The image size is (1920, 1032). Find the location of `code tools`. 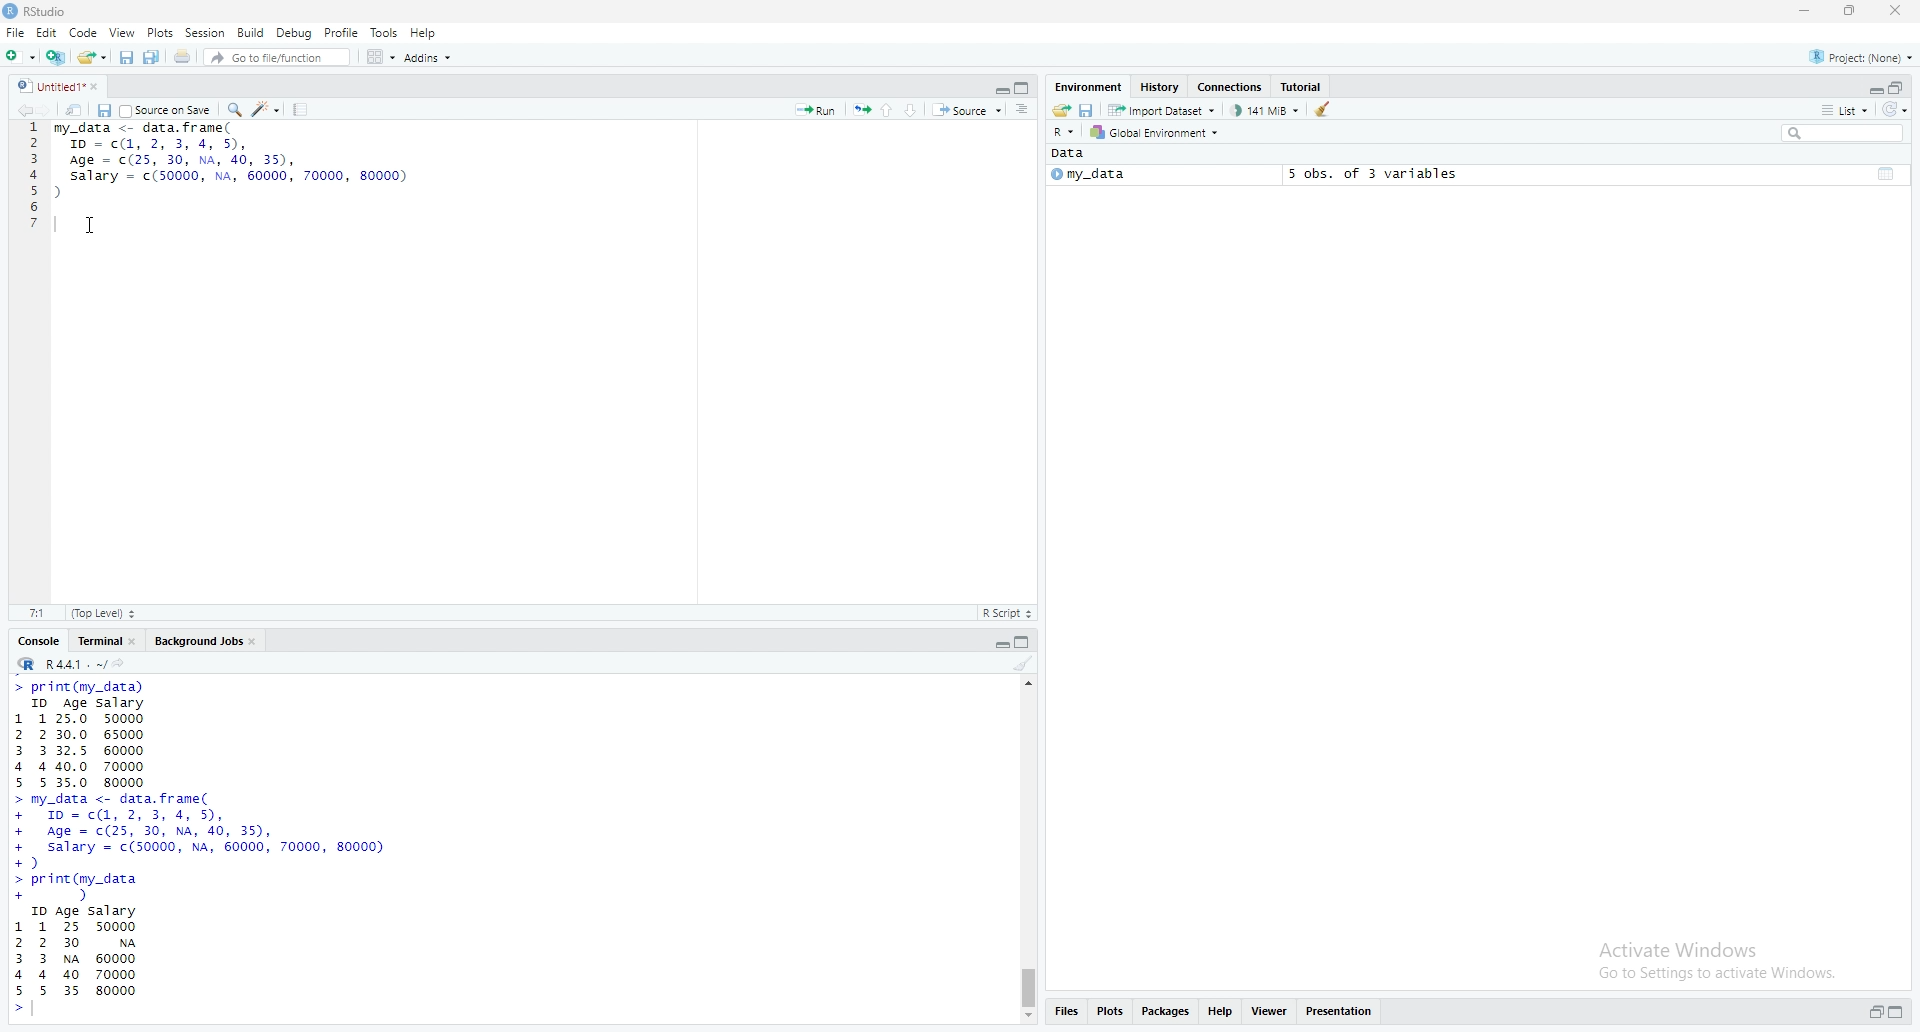

code tools is located at coordinates (266, 108).